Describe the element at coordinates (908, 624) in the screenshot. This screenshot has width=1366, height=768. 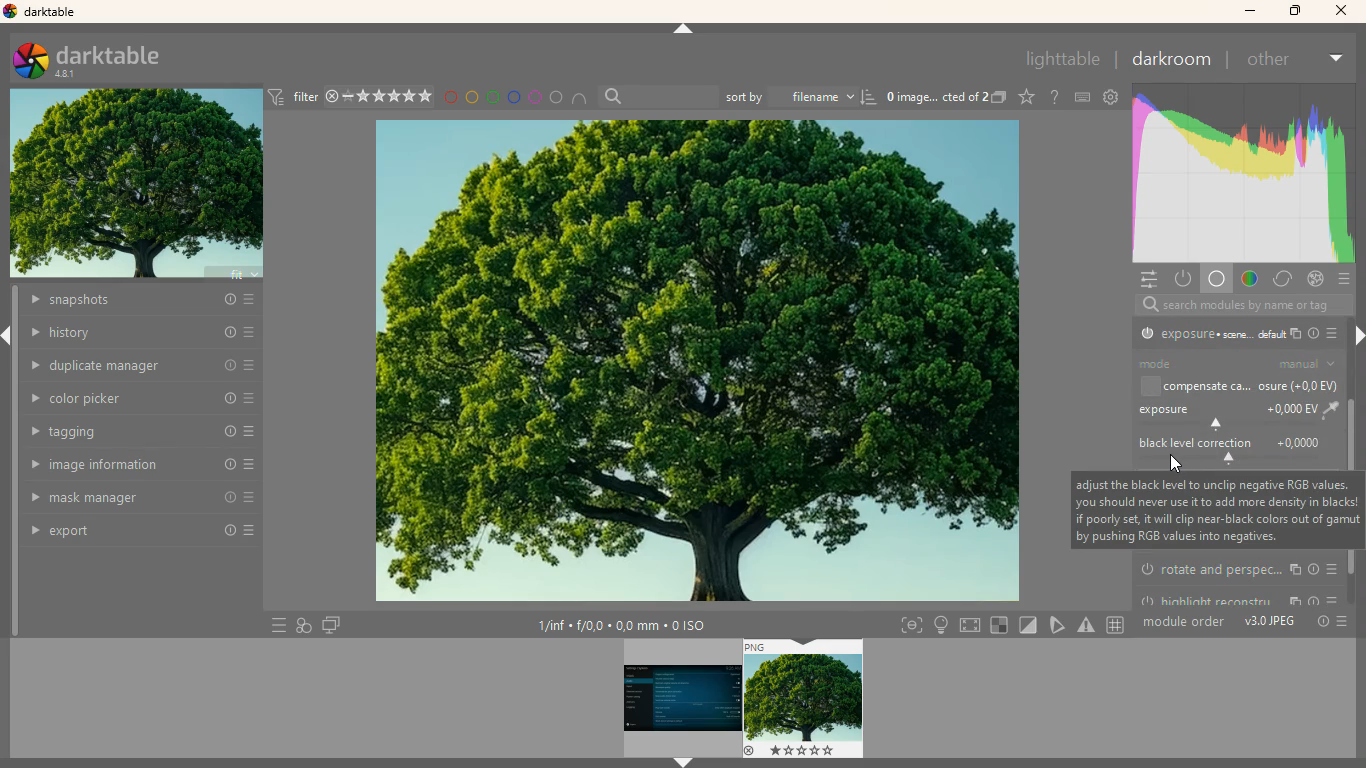
I see `frame` at that location.